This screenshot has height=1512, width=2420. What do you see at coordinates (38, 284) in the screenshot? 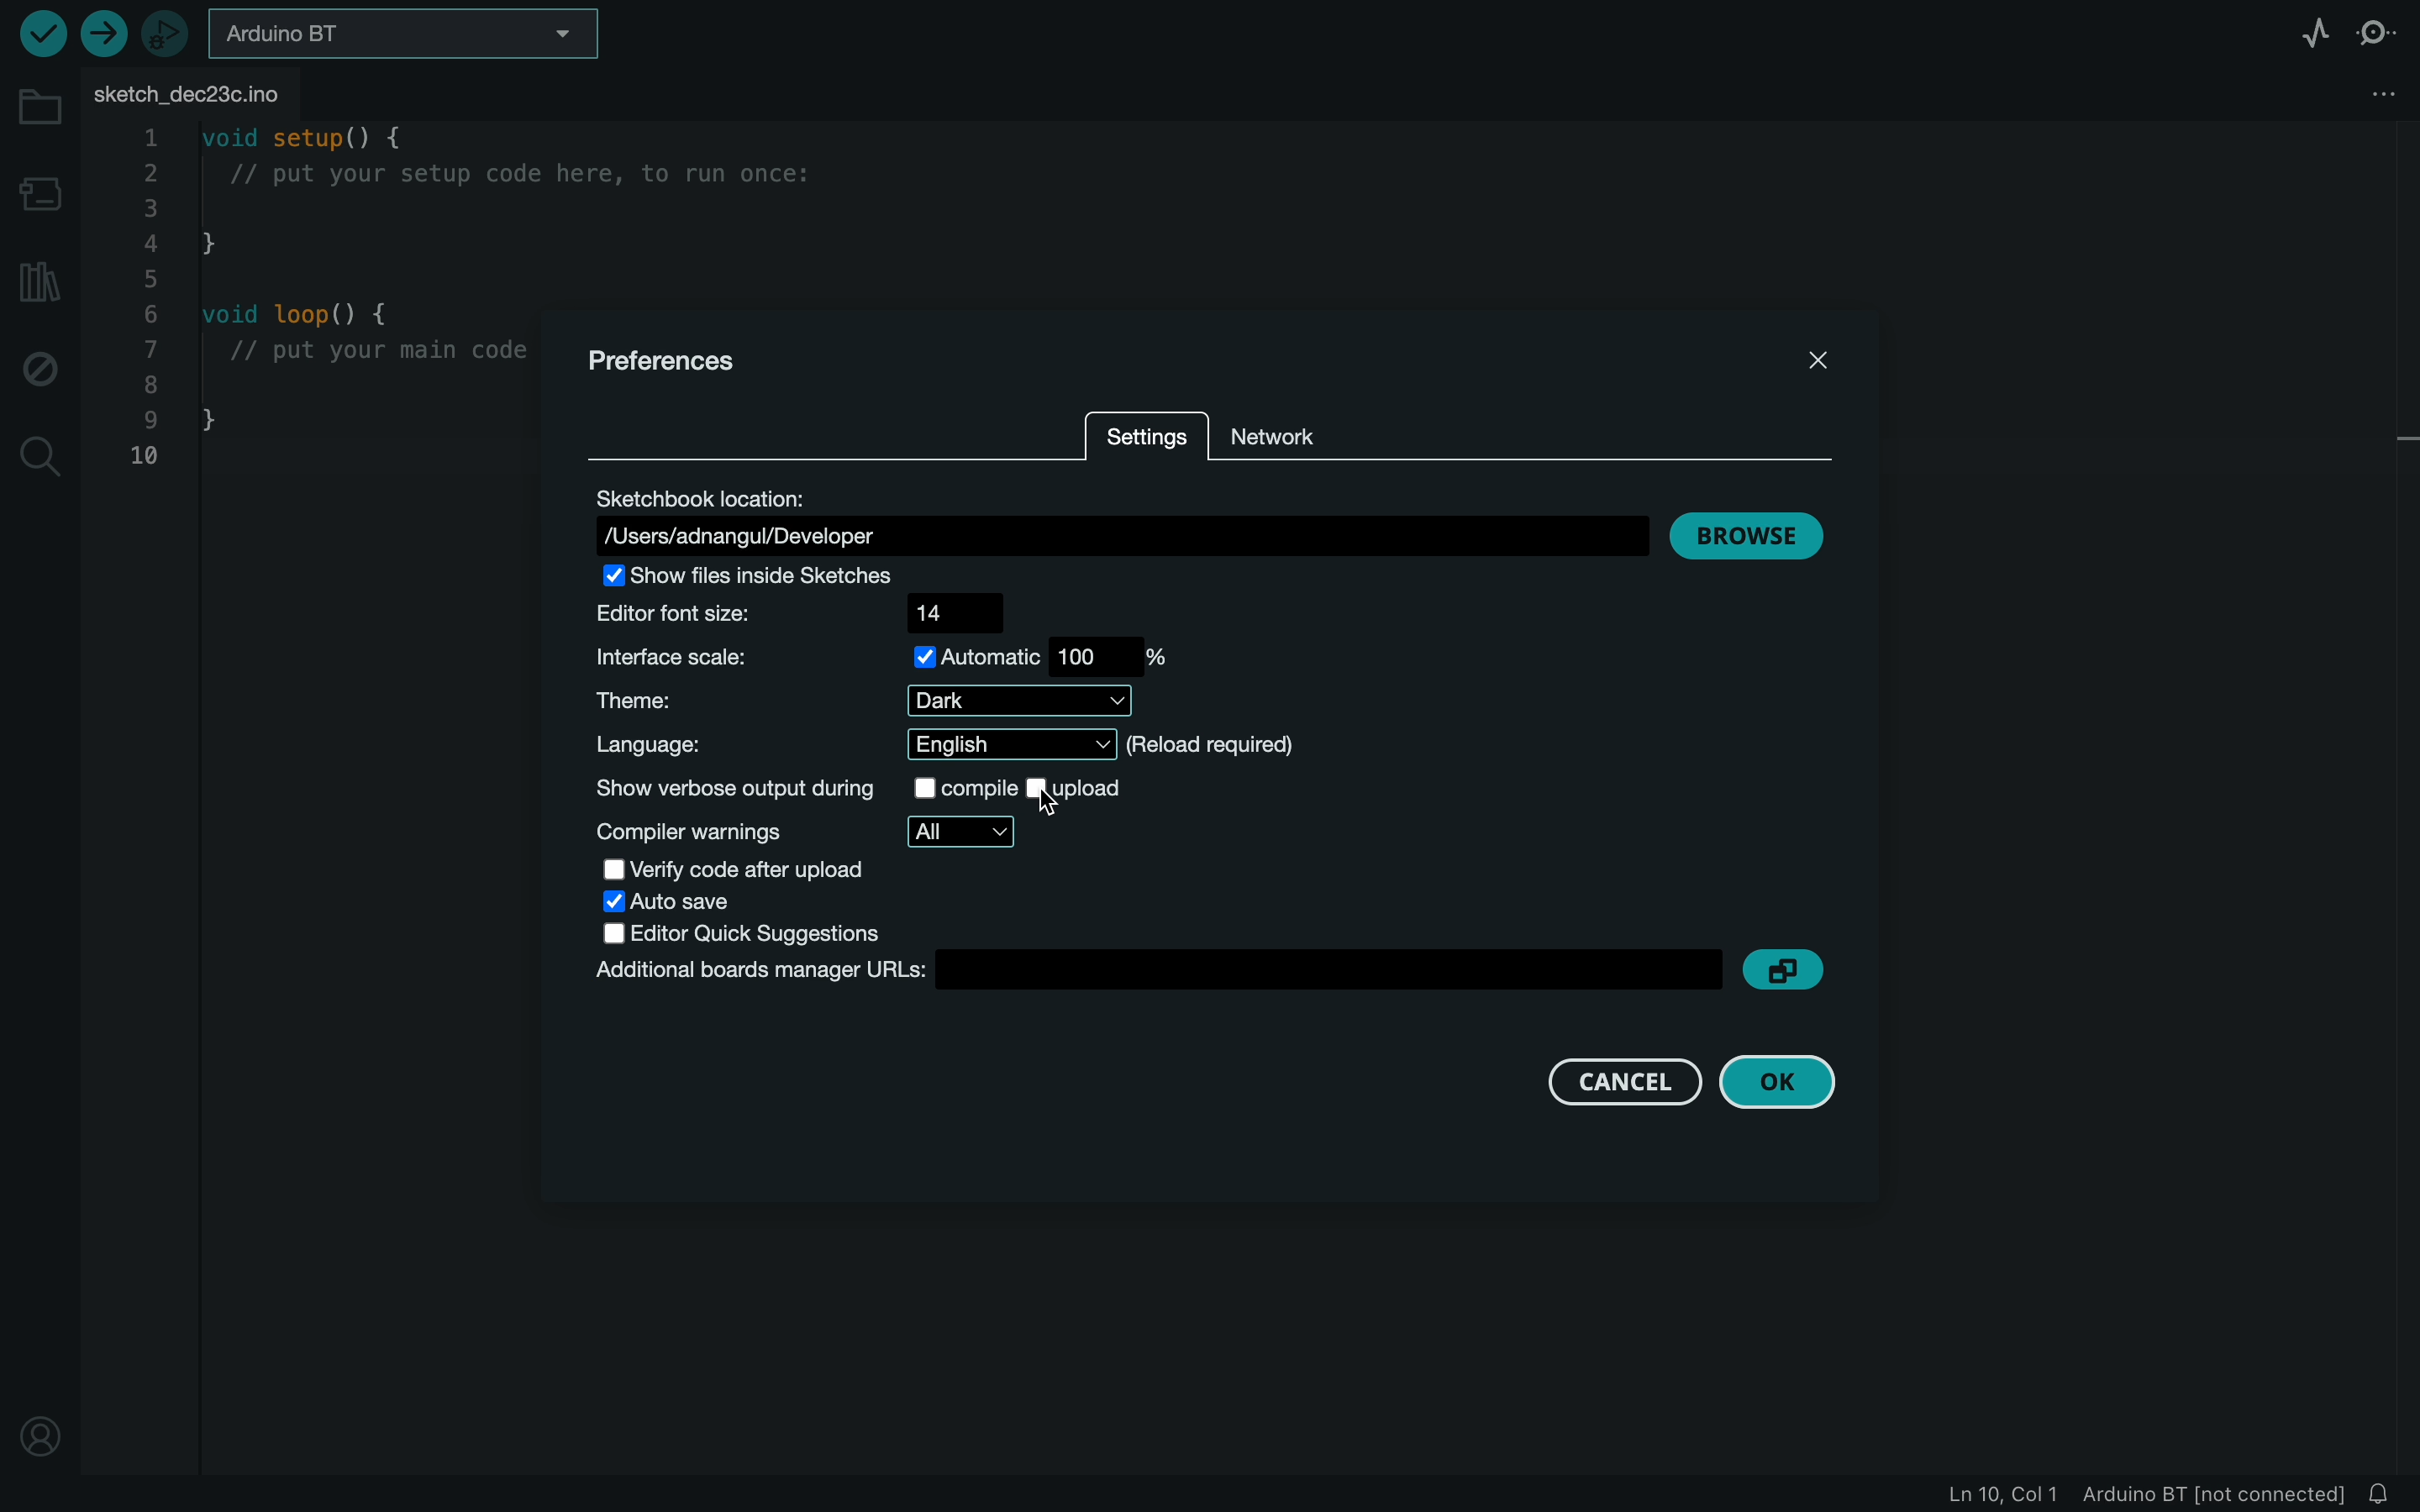
I see `library manager` at bounding box center [38, 284].